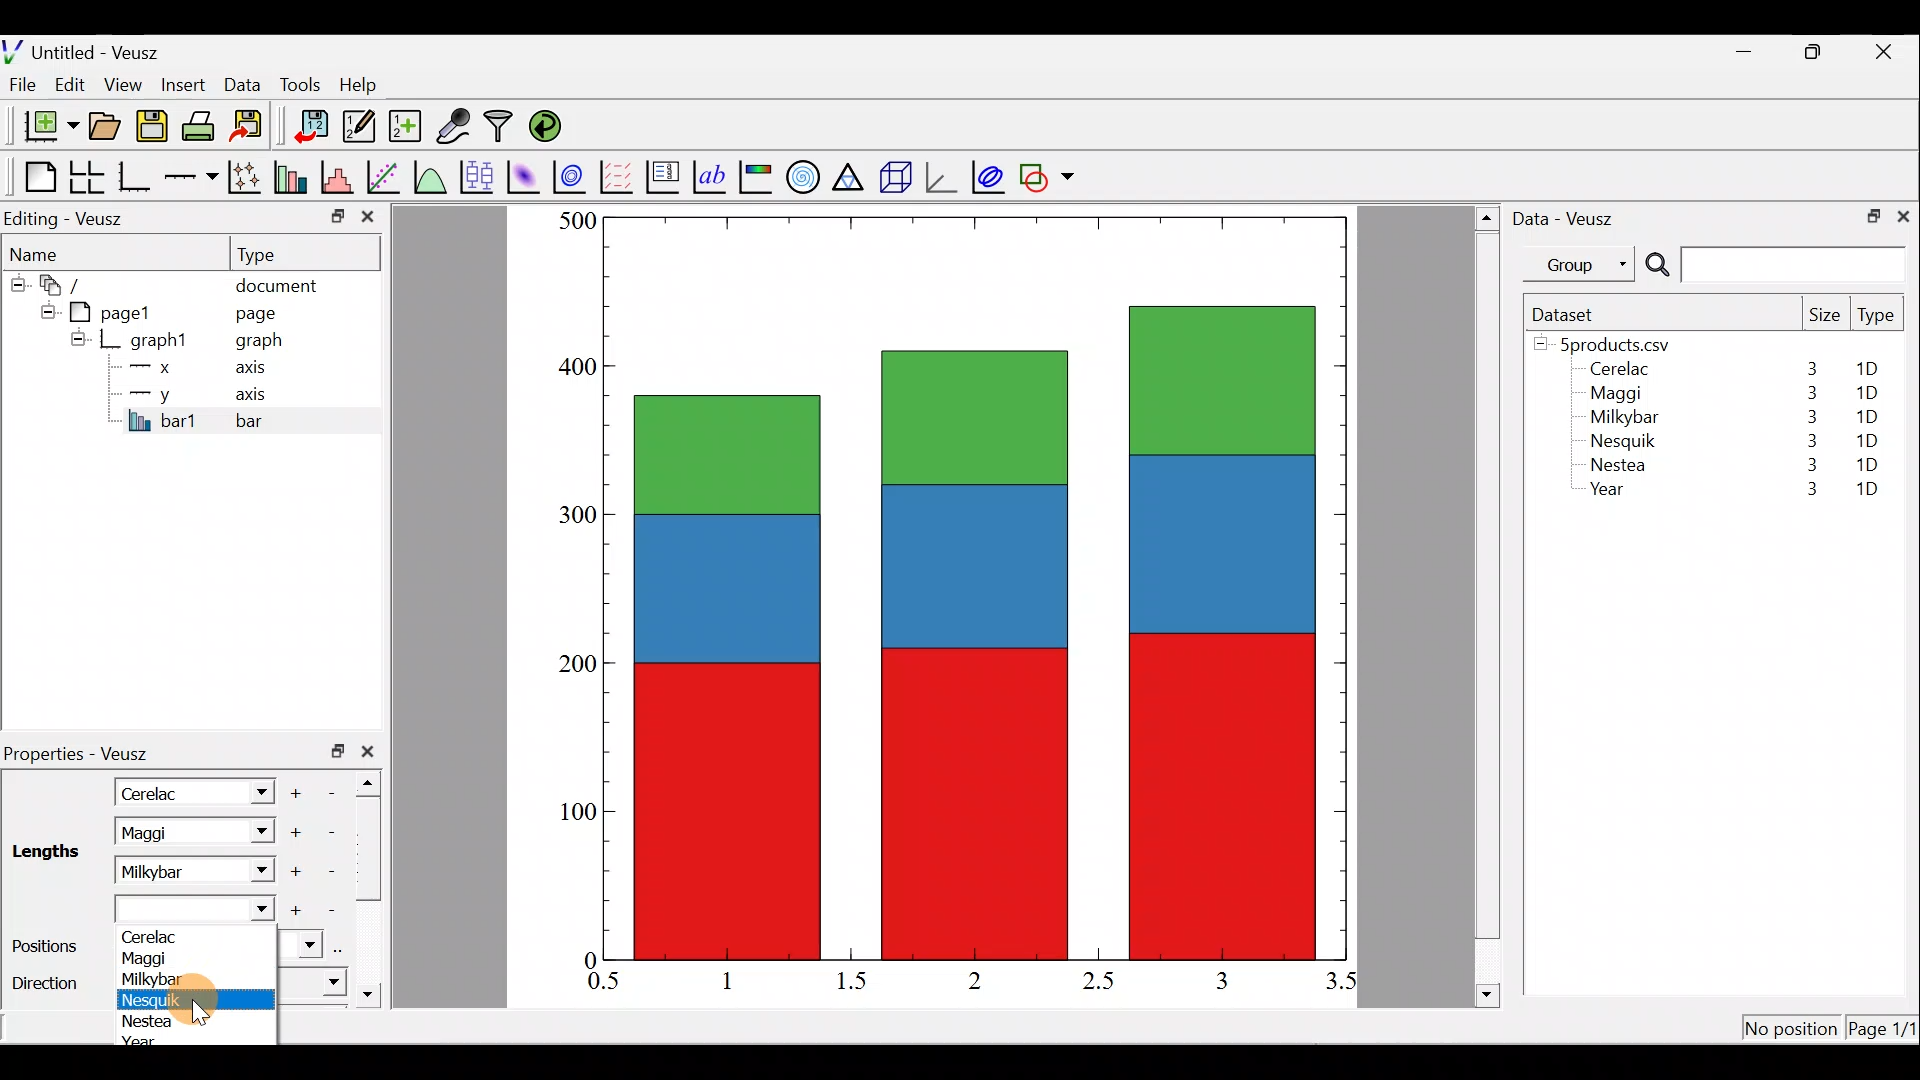  Describe the element at coordinates (941, 175) in the screenshot. I see `3d graph` at that location.